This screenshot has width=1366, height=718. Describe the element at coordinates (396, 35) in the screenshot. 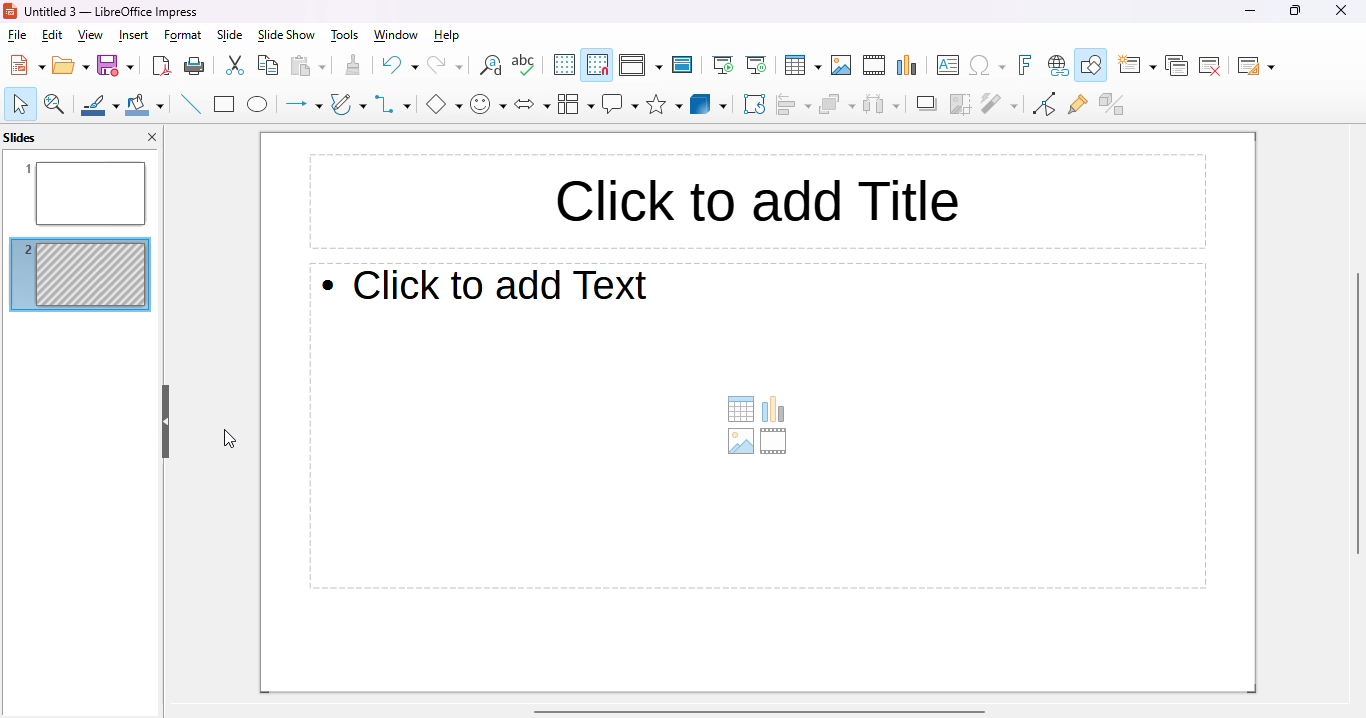

I see `window` at that location.